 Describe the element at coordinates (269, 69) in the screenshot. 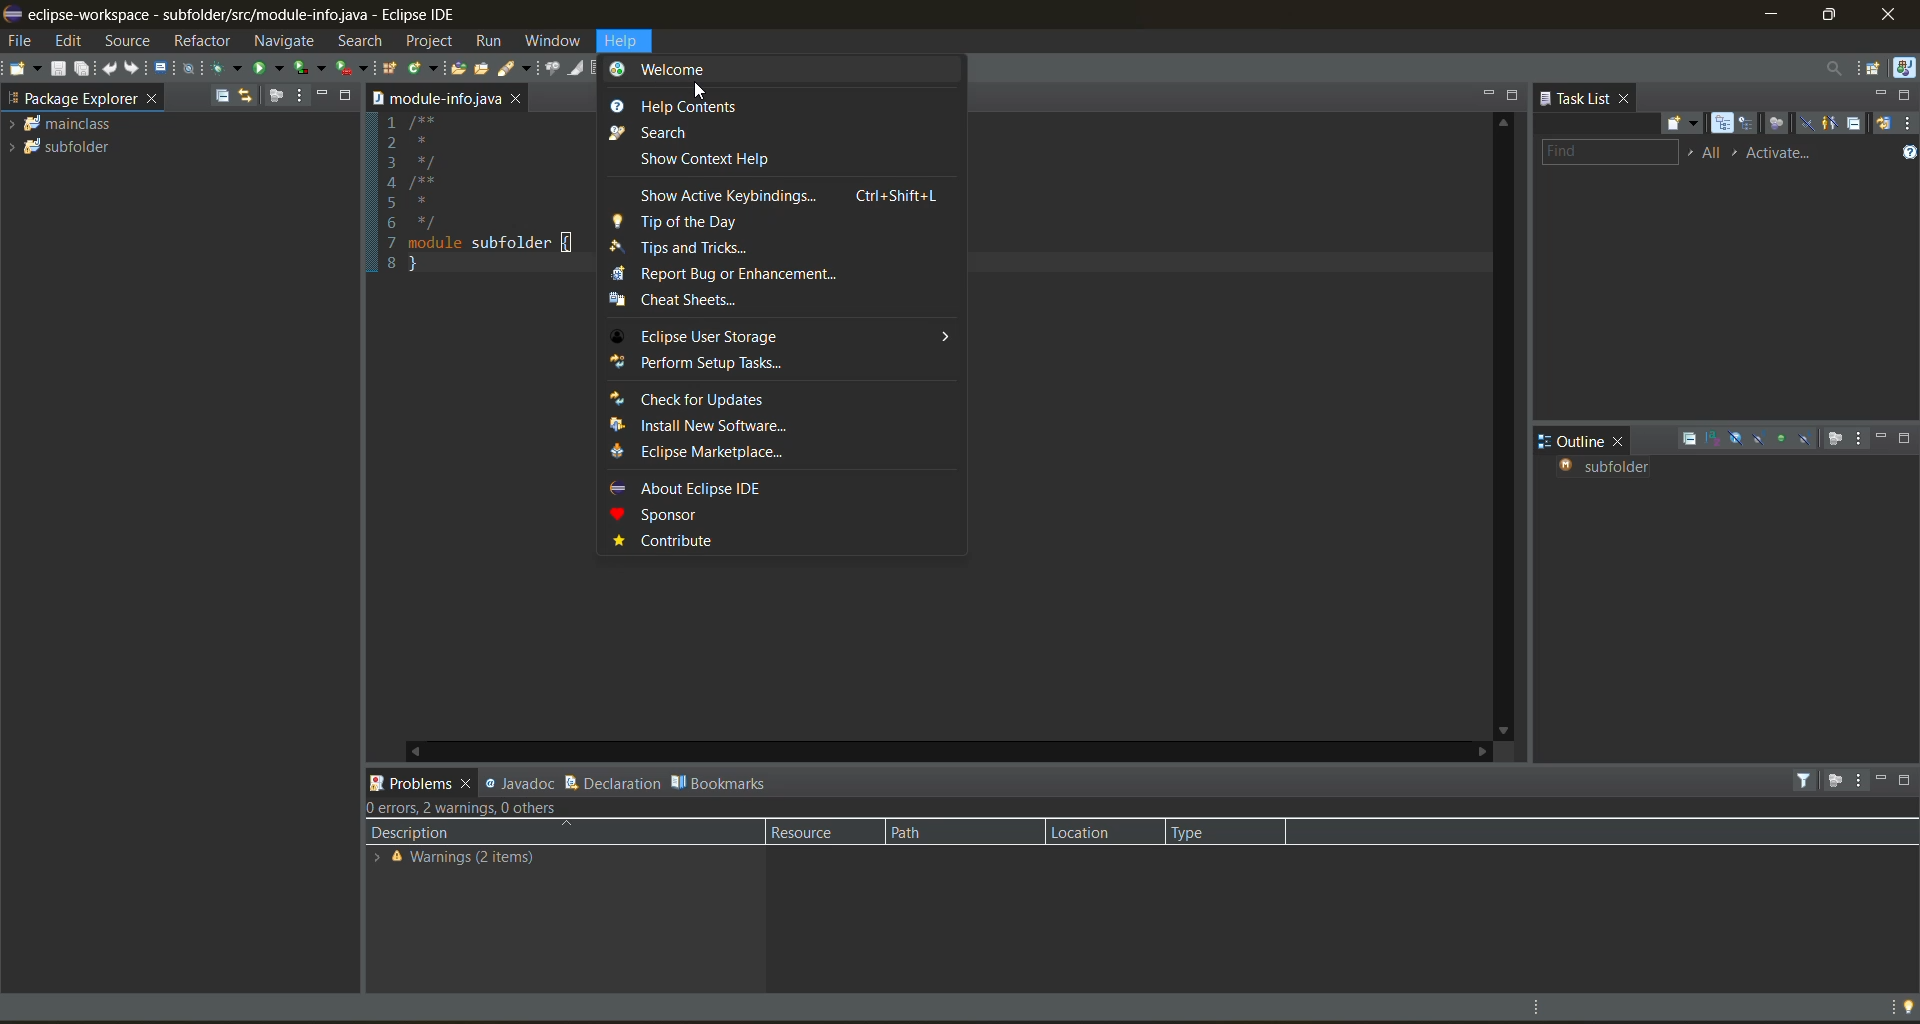

I see `run` at that location.